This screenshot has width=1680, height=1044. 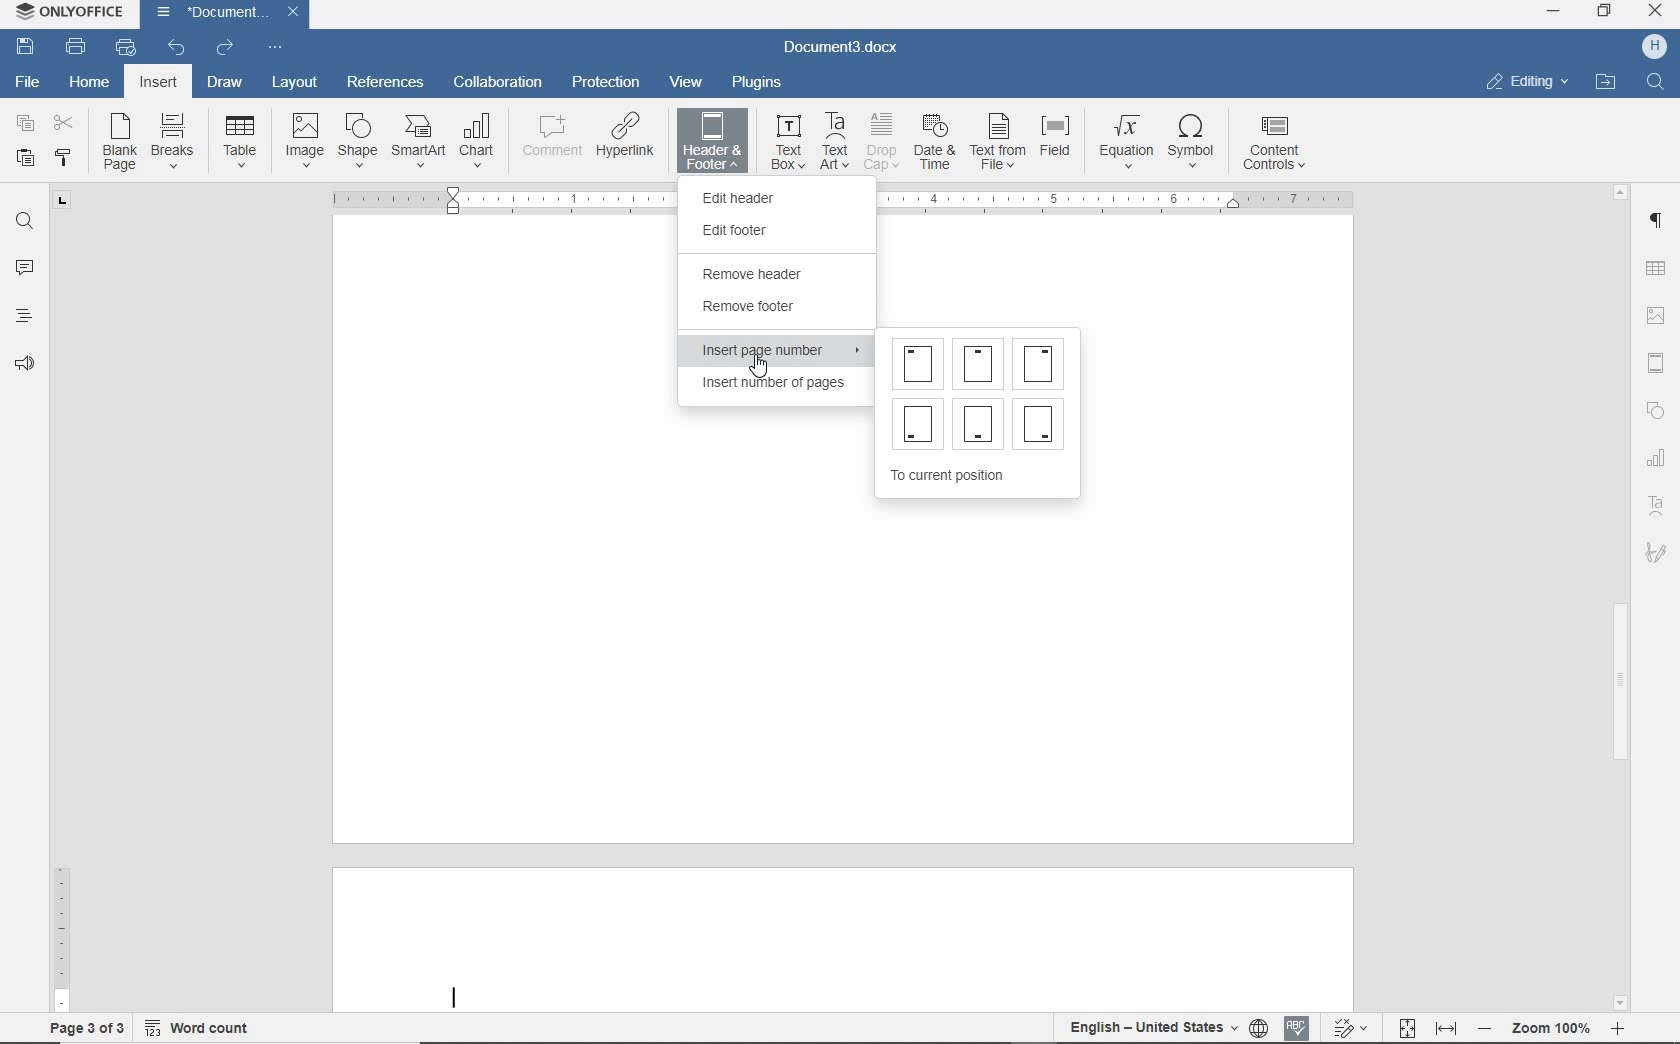 I want to click on EQUATION, so click(x=1127, y=142).